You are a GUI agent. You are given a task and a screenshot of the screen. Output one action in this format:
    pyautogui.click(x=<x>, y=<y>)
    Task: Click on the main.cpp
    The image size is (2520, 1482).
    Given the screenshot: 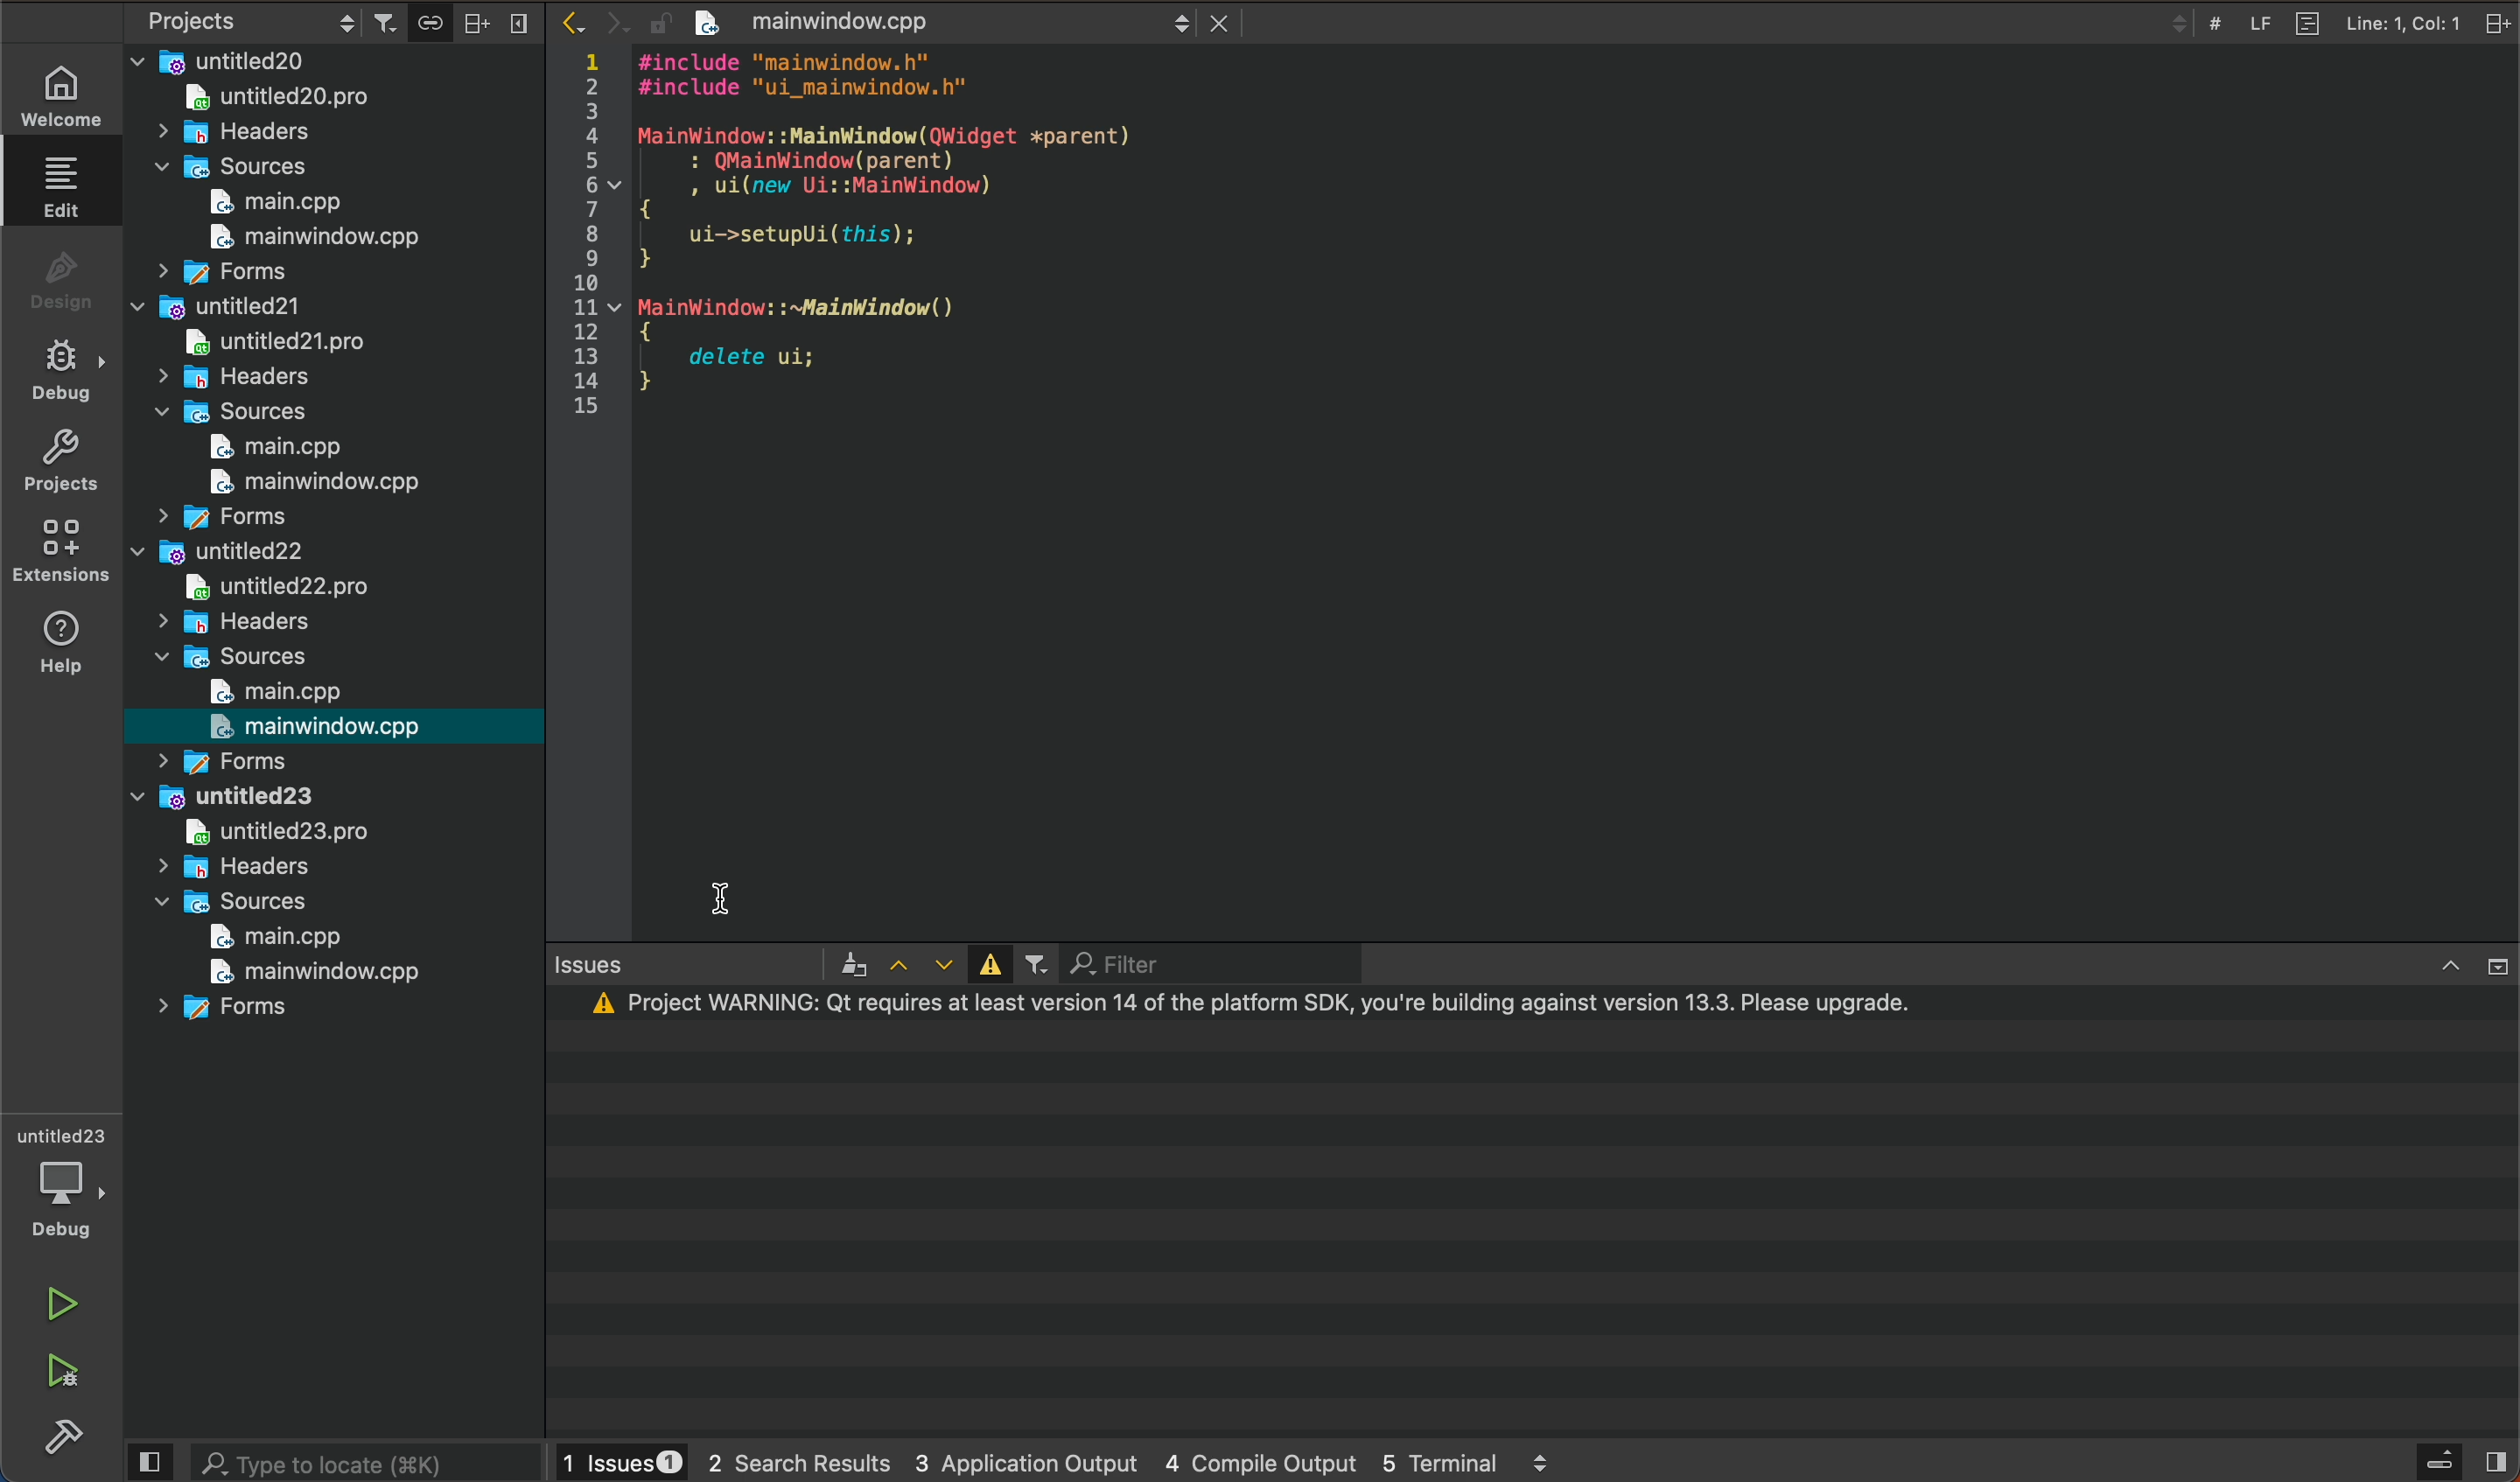 What is the action you would take?
    pyautogui.click(x=270, y=693)
    